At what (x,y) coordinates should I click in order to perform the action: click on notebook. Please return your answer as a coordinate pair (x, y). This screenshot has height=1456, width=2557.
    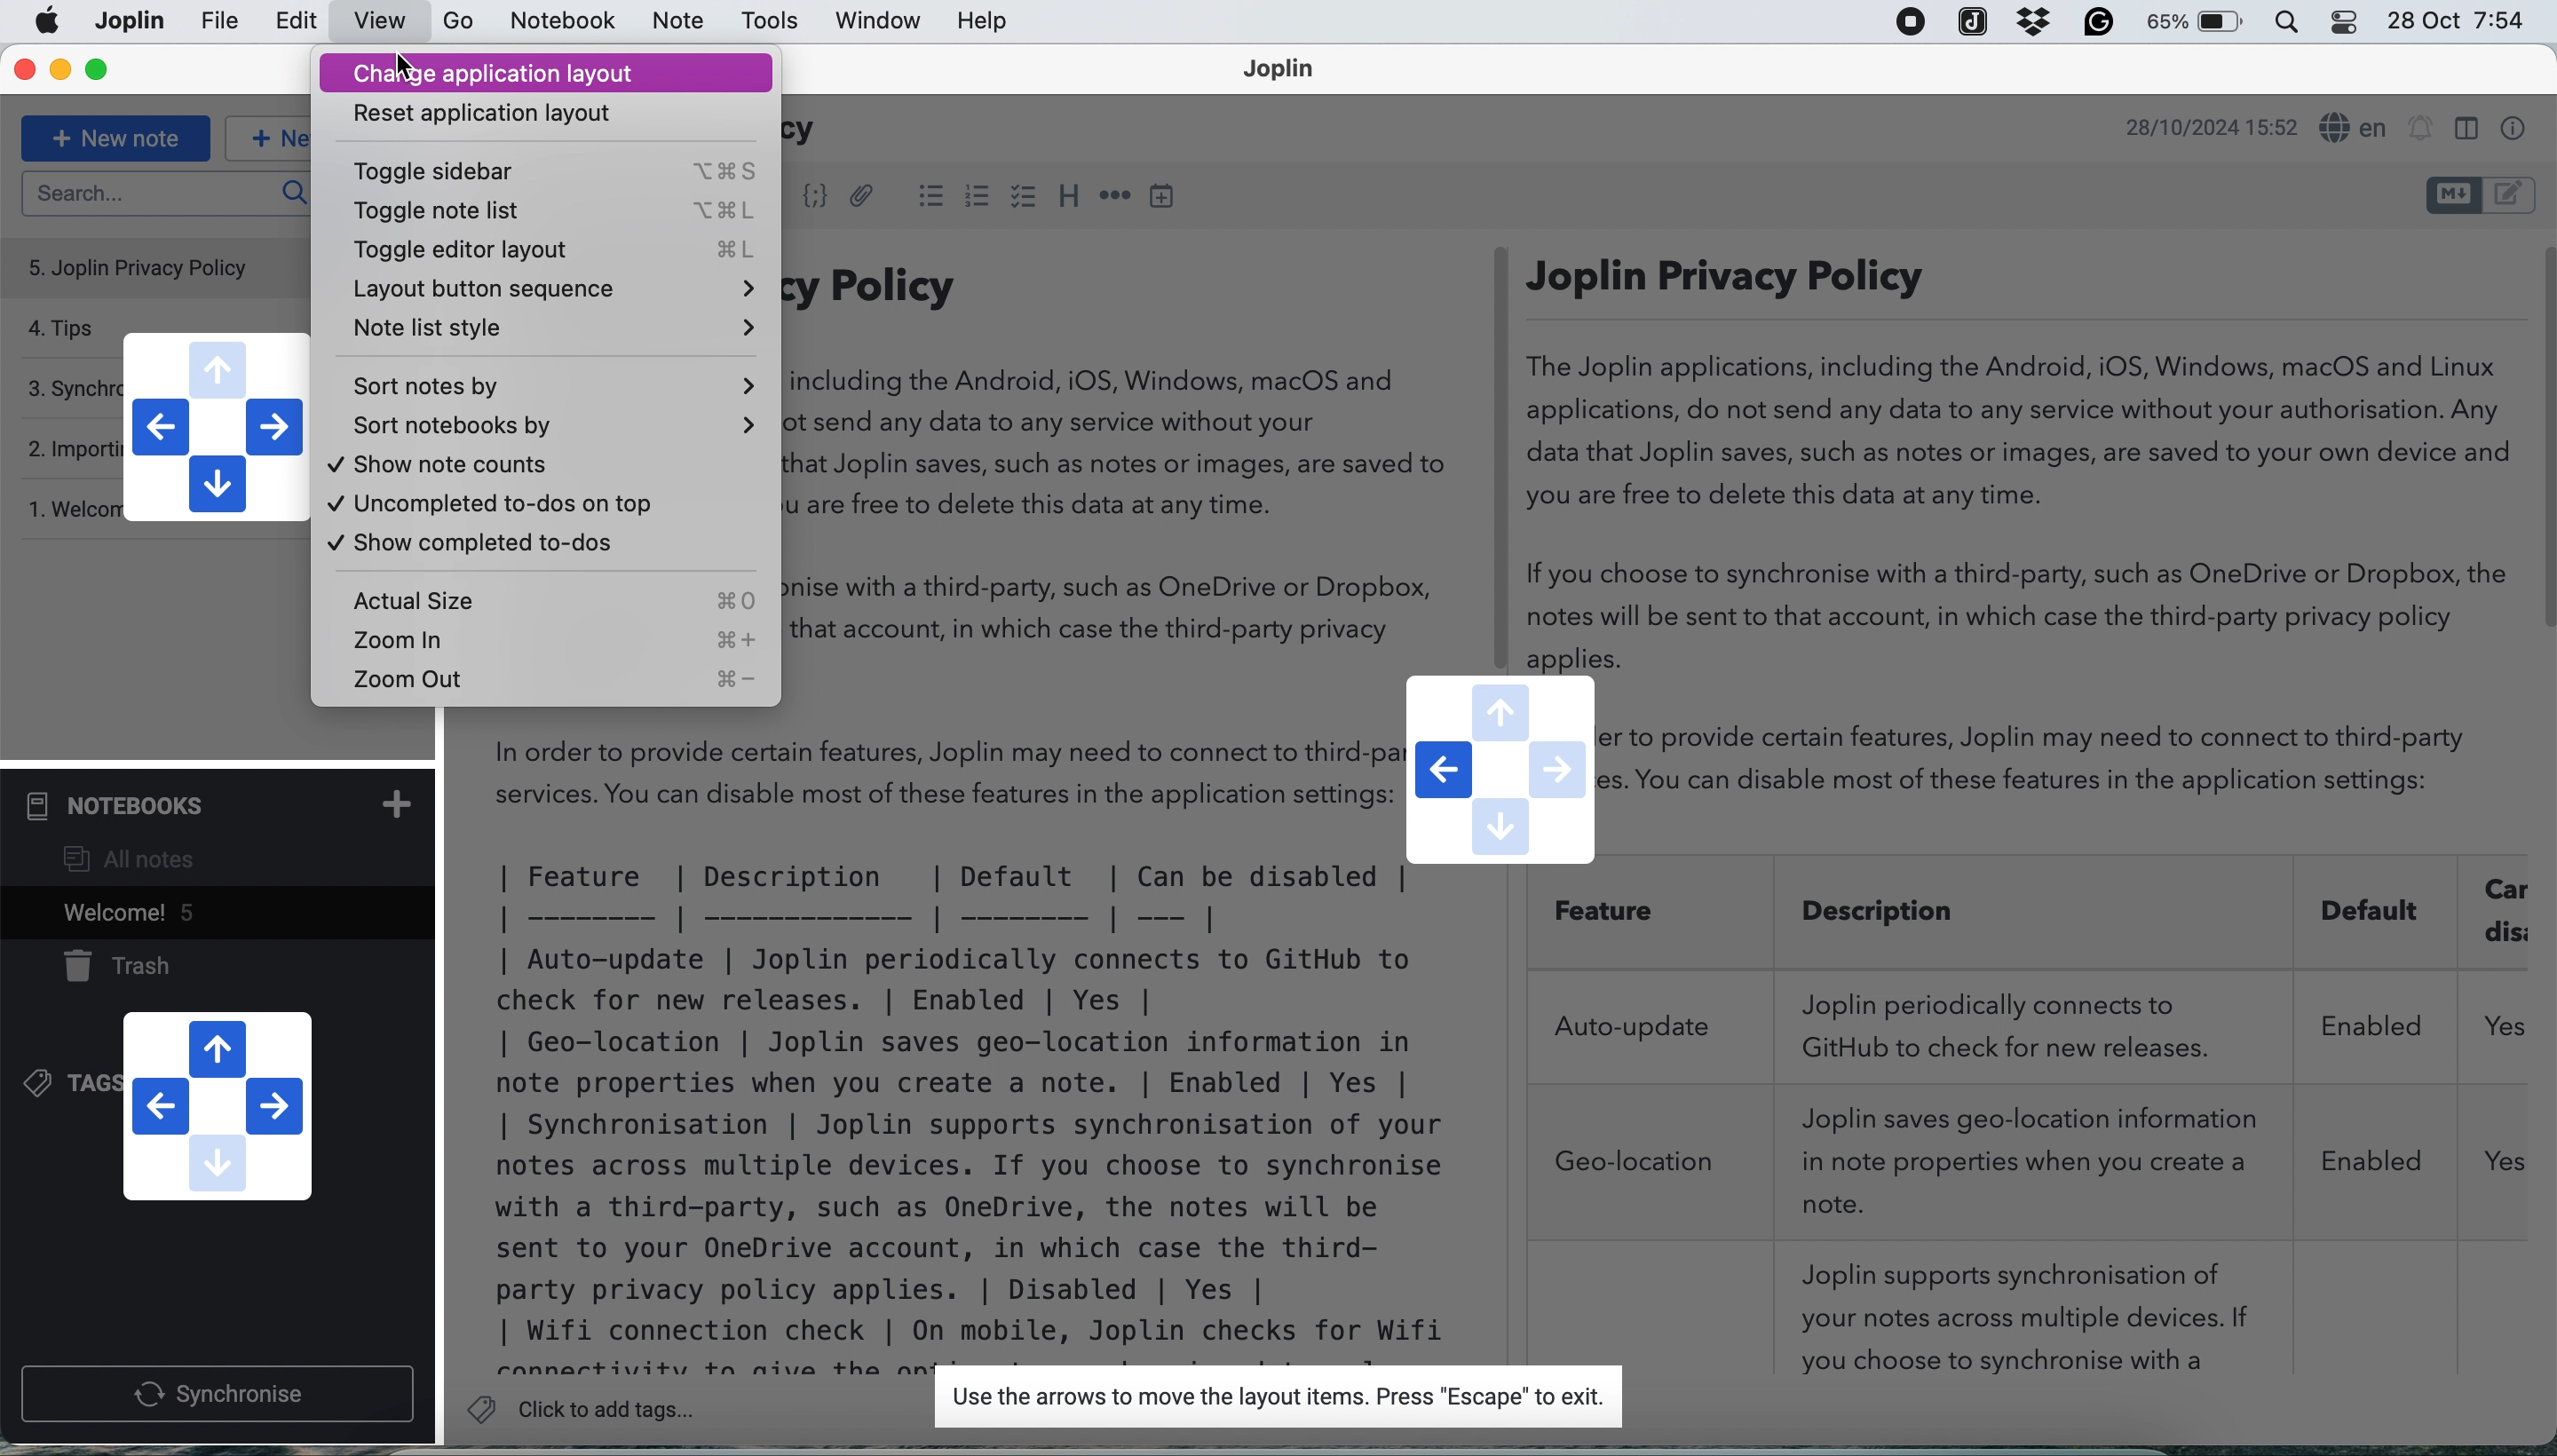
    Looking at the image, I should click on (568, 22).